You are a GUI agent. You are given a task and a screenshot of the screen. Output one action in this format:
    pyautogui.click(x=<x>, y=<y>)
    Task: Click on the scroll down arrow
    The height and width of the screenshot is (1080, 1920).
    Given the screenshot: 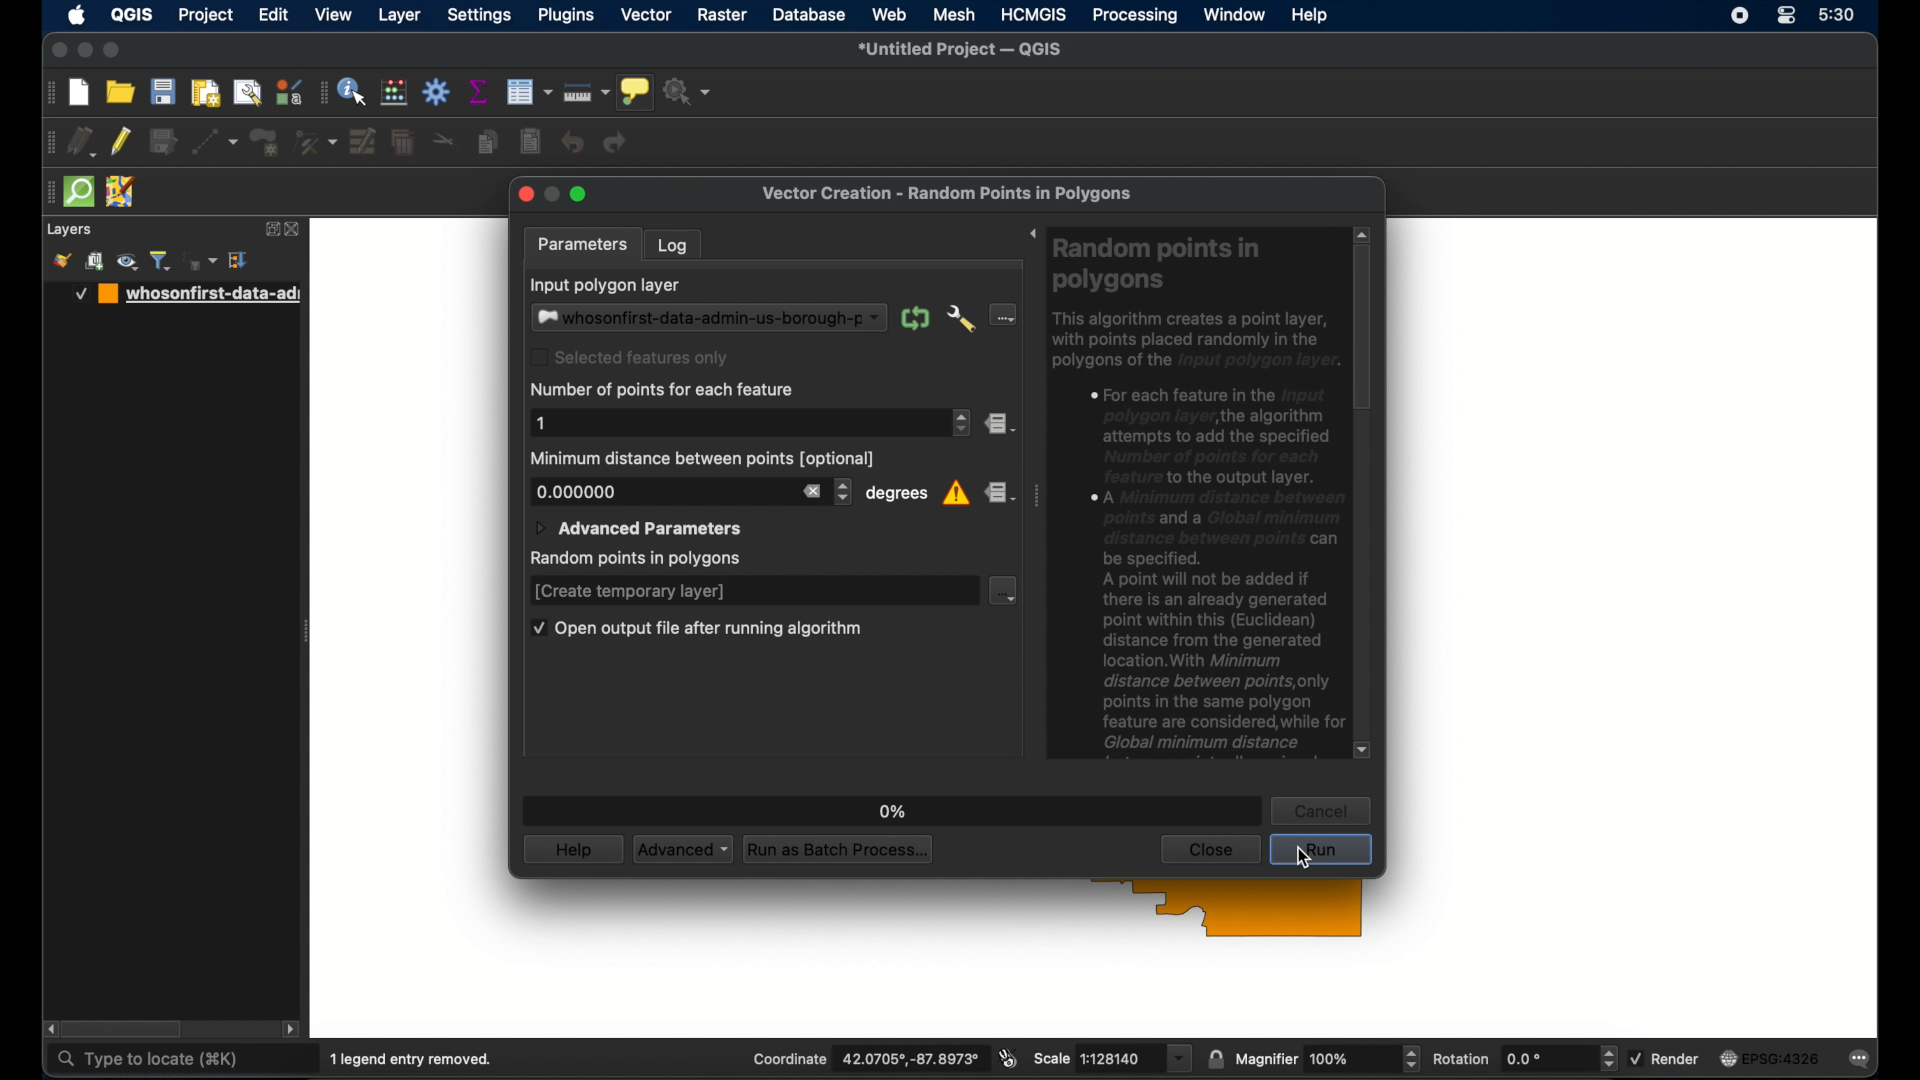 What is the action you would take?
    pyautogui.click(x=1362, y=749)
    